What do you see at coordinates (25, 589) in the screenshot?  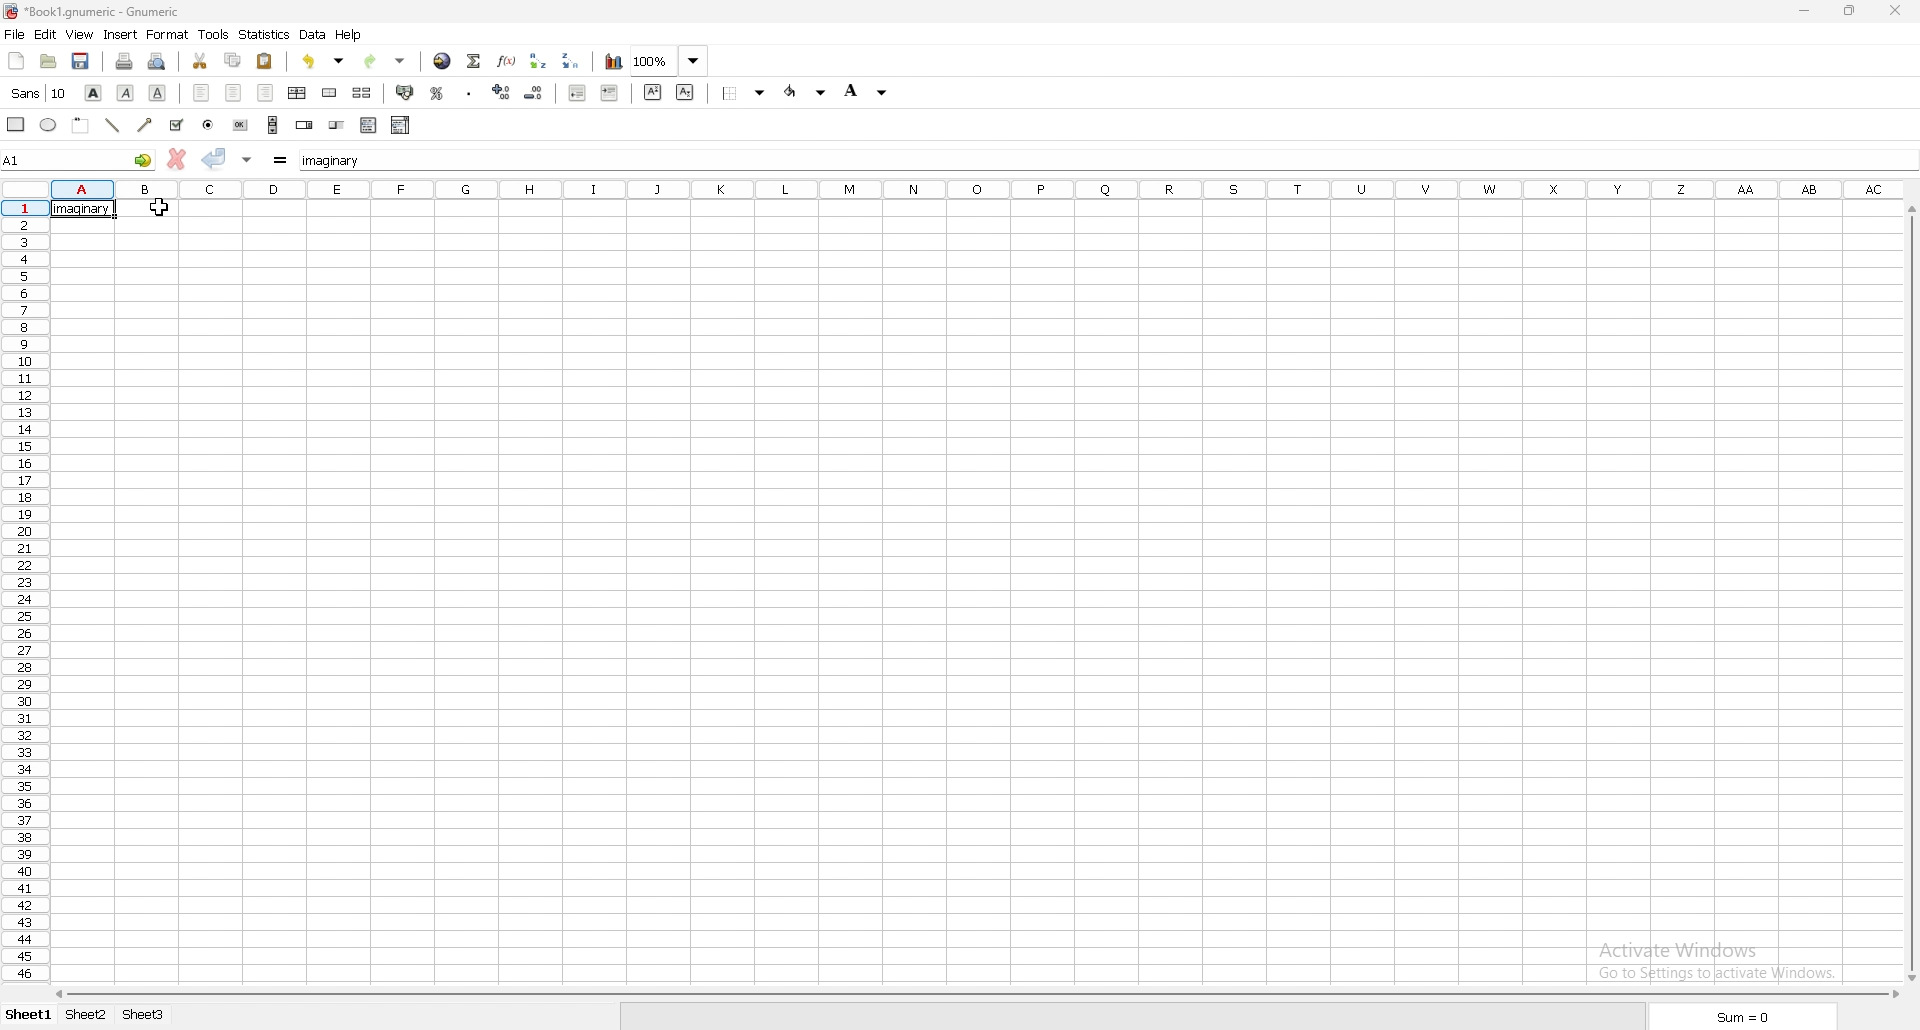 I see `rows` at bounding box center [25, 589].